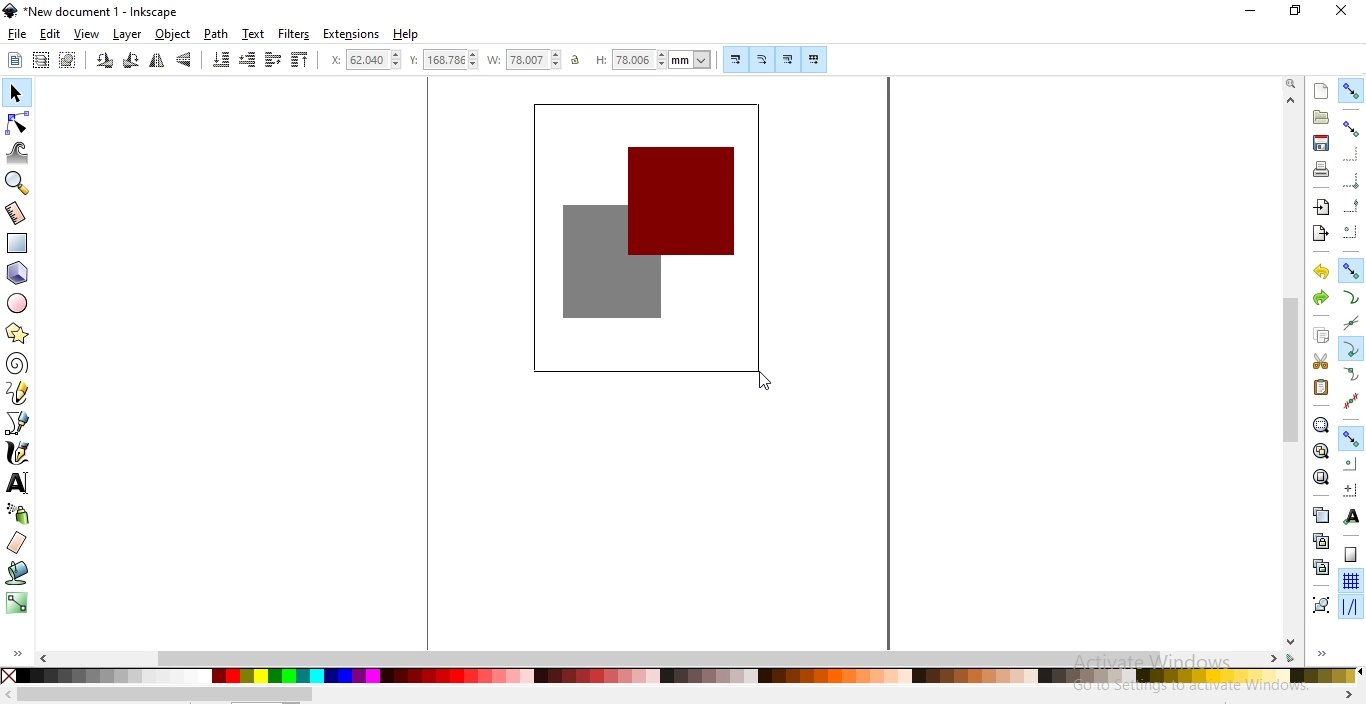 This screenshot has height=704, width=1366. What do you see at coordinates (1320, 208) in the screenshot?
I see `import a bitmap` at bounding box center [1320, 208].